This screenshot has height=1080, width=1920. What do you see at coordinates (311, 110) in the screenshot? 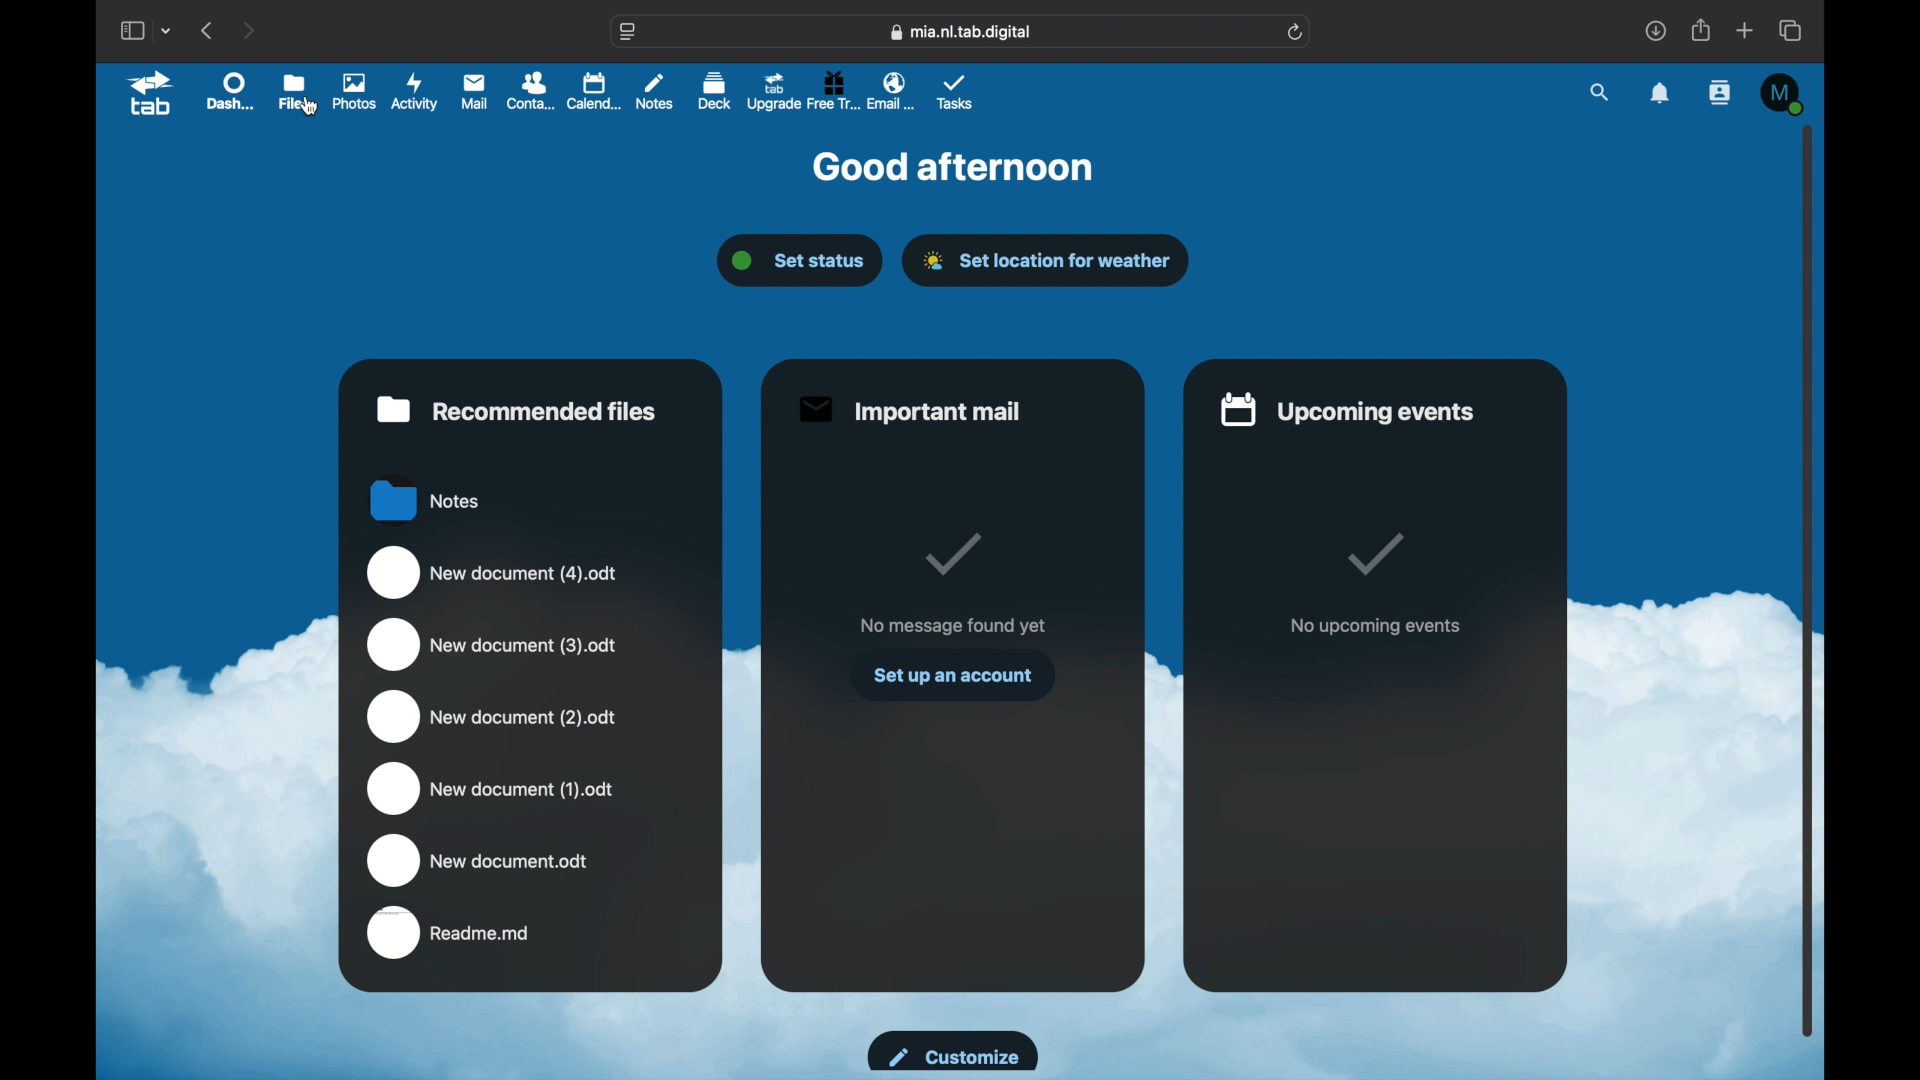
I see `cursor` at bounding box center [311, 110].